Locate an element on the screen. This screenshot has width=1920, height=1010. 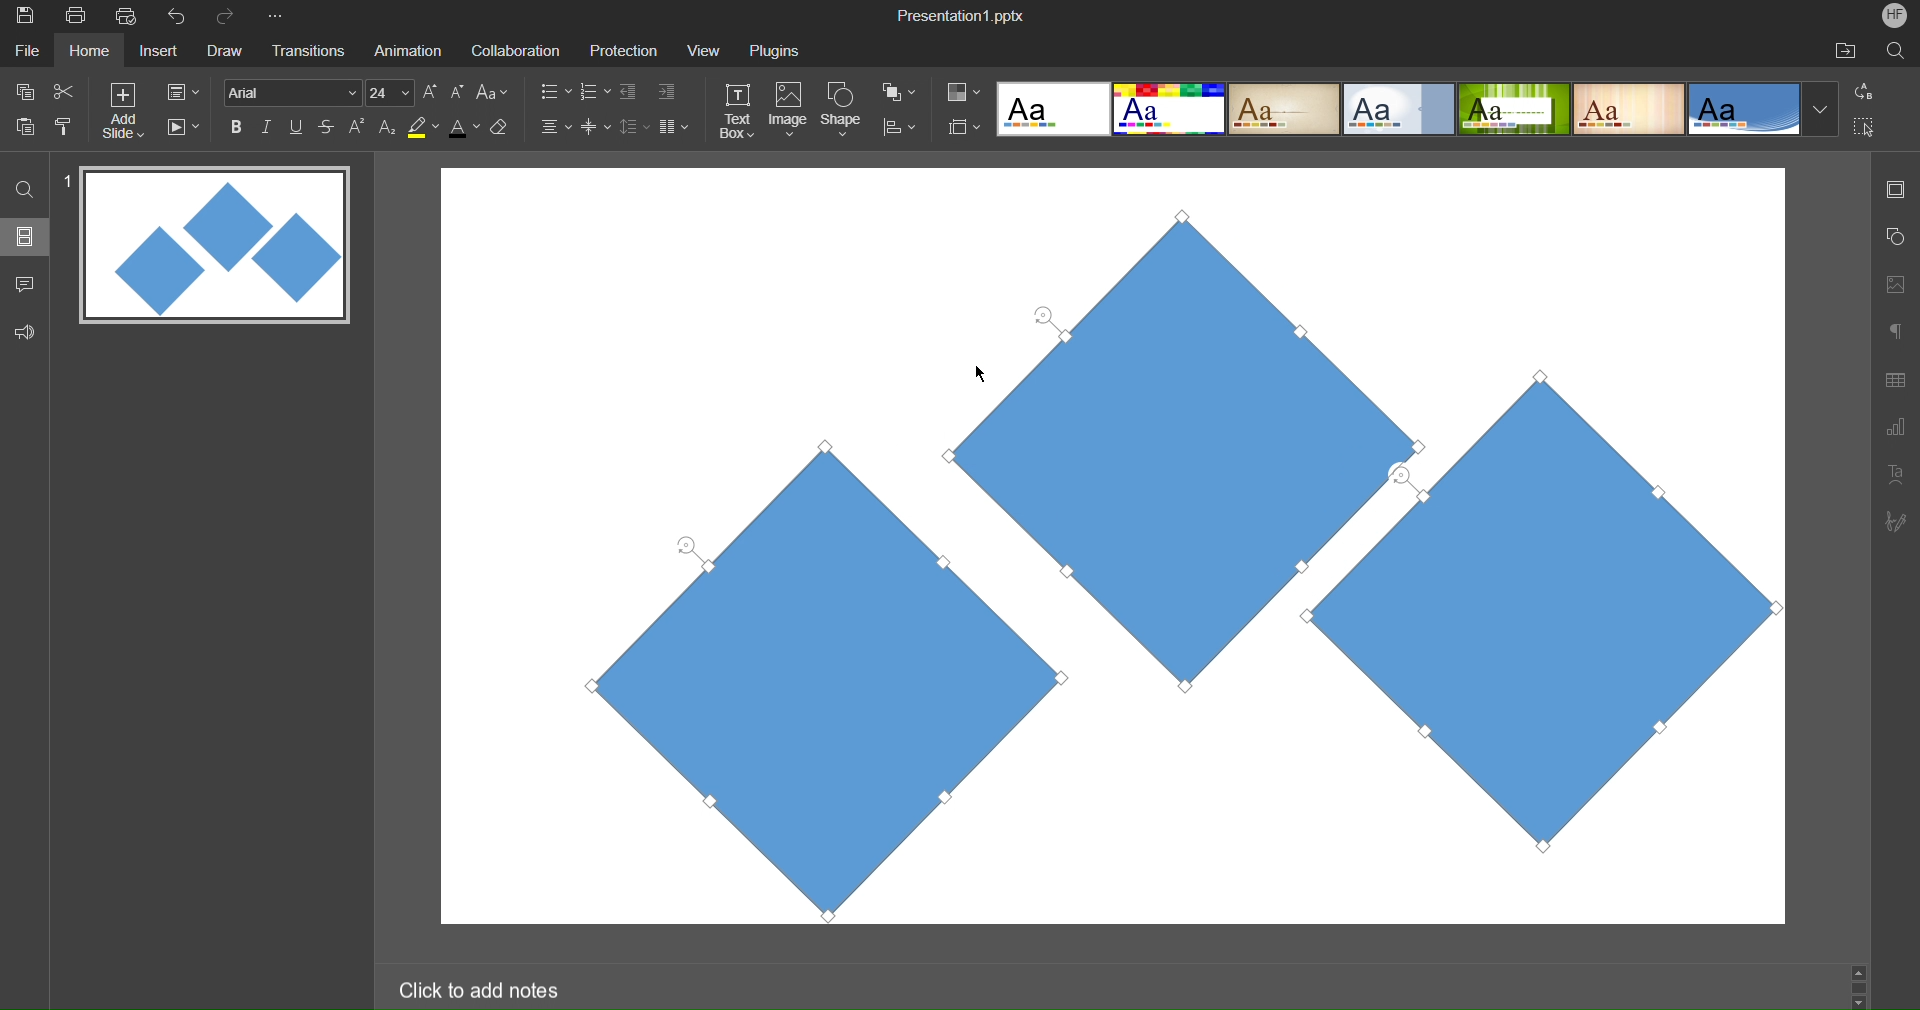
Horizontally Aligned Shapes is located at coordinates (1162, 556).